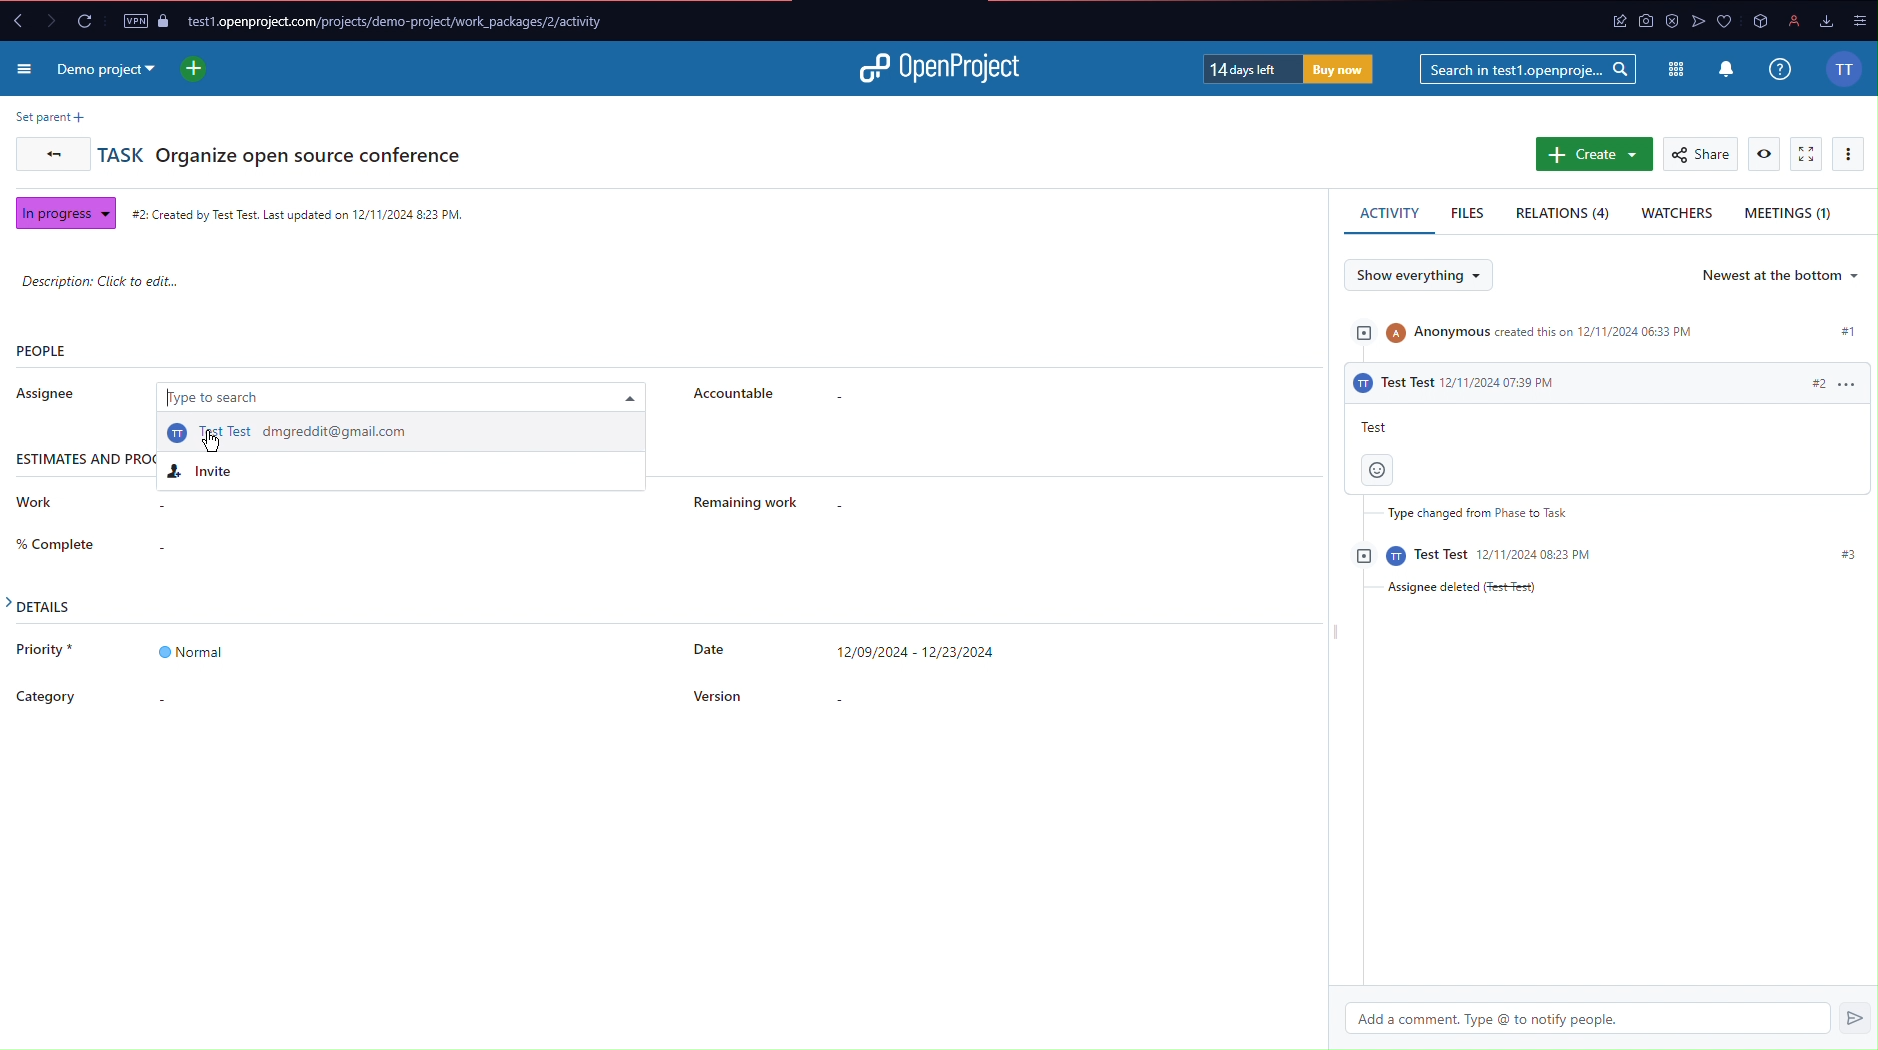 Image resolution: width=1878 pixels, height=1050 pixels. Describe the element at coordinates (49, 116) in the screenshot. I see `Set parent` at that location.